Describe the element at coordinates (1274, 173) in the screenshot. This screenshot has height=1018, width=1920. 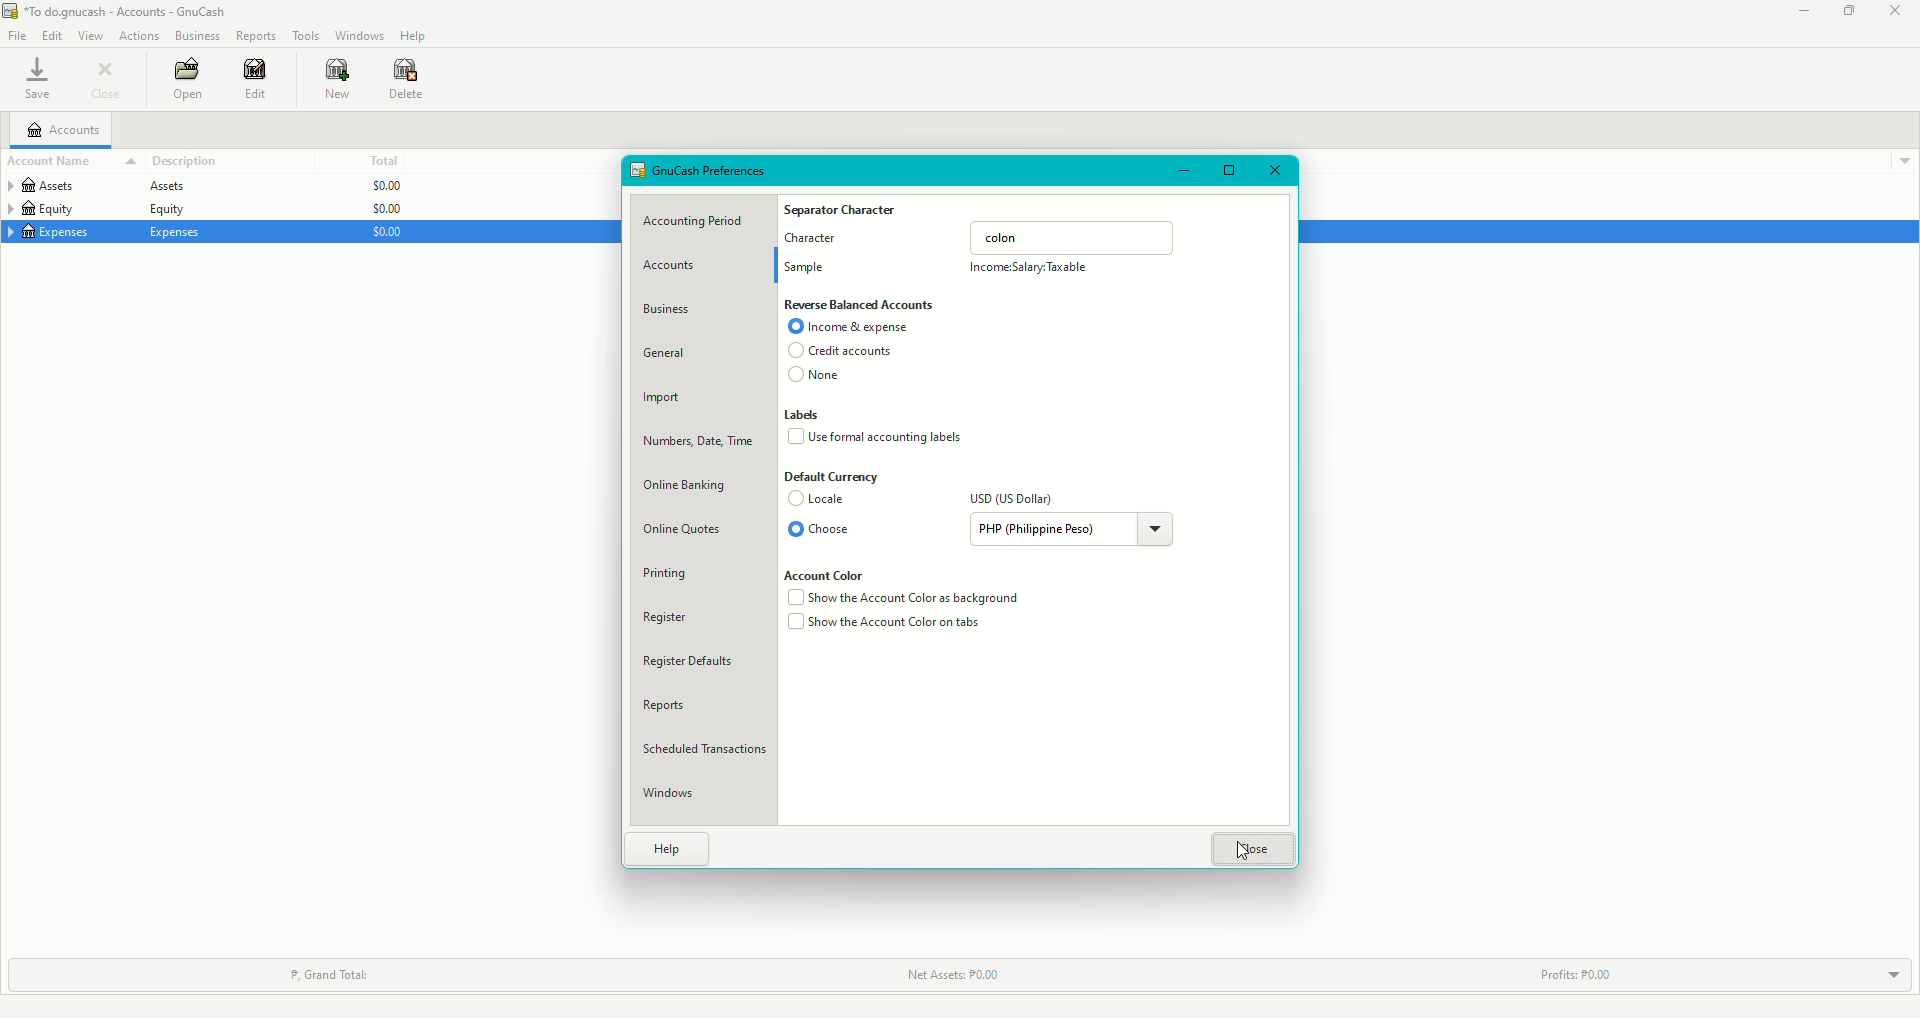
I see `Close` at that location.